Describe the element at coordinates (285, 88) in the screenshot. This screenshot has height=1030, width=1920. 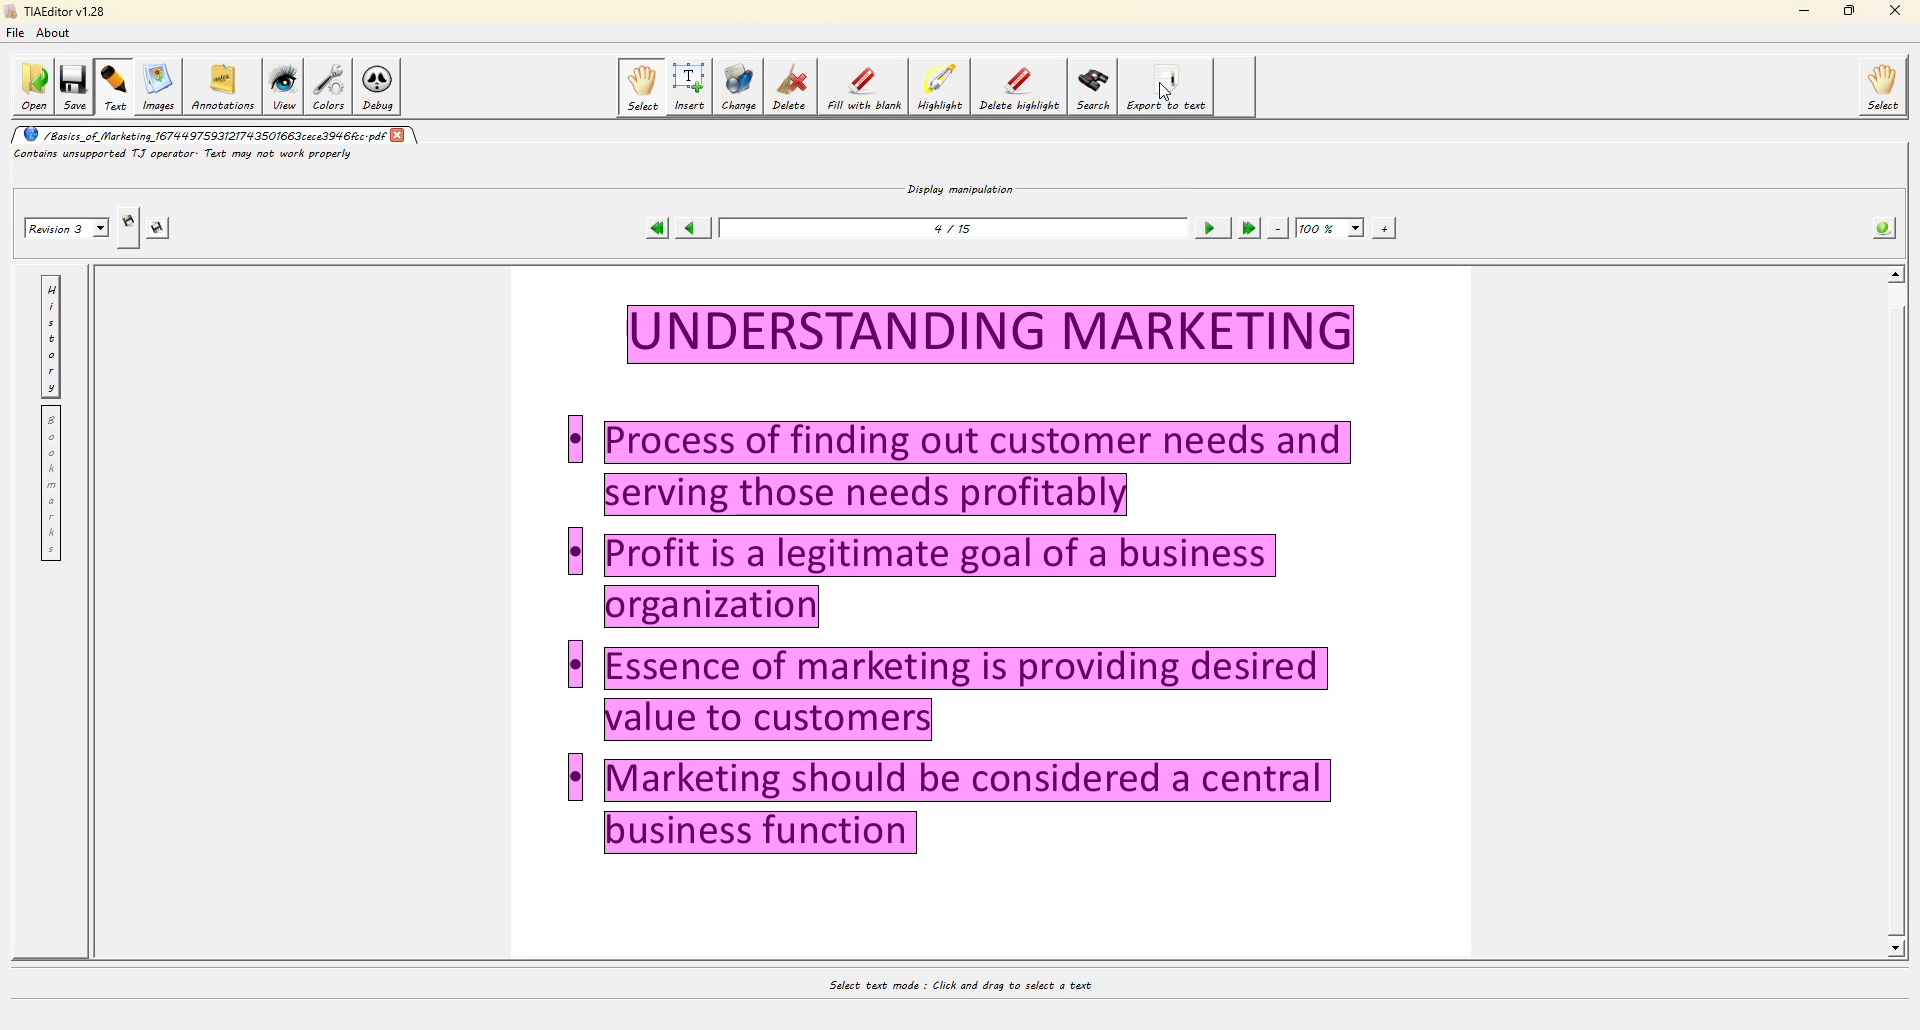
I see `view` at that location.